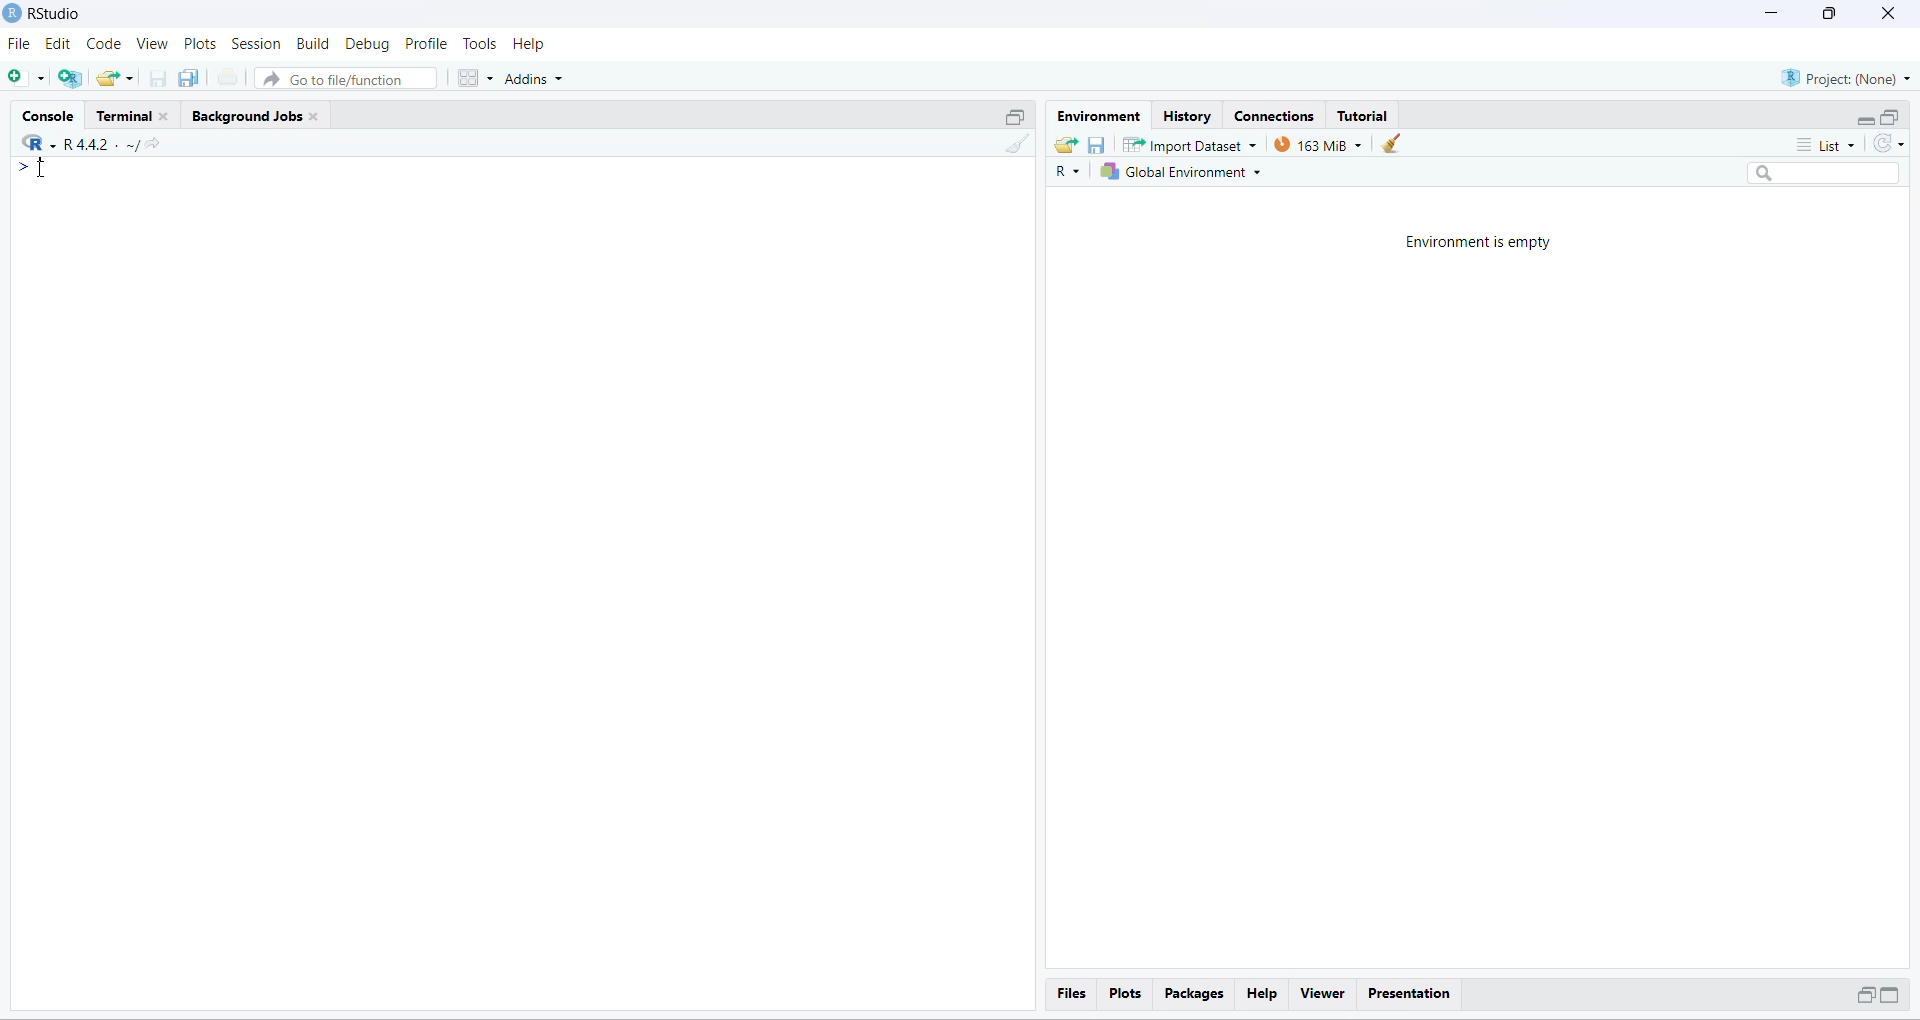  What do you see at coordinates (1886, 13) in the screenshot?
I see `close` at bounding box center [1886, 13].